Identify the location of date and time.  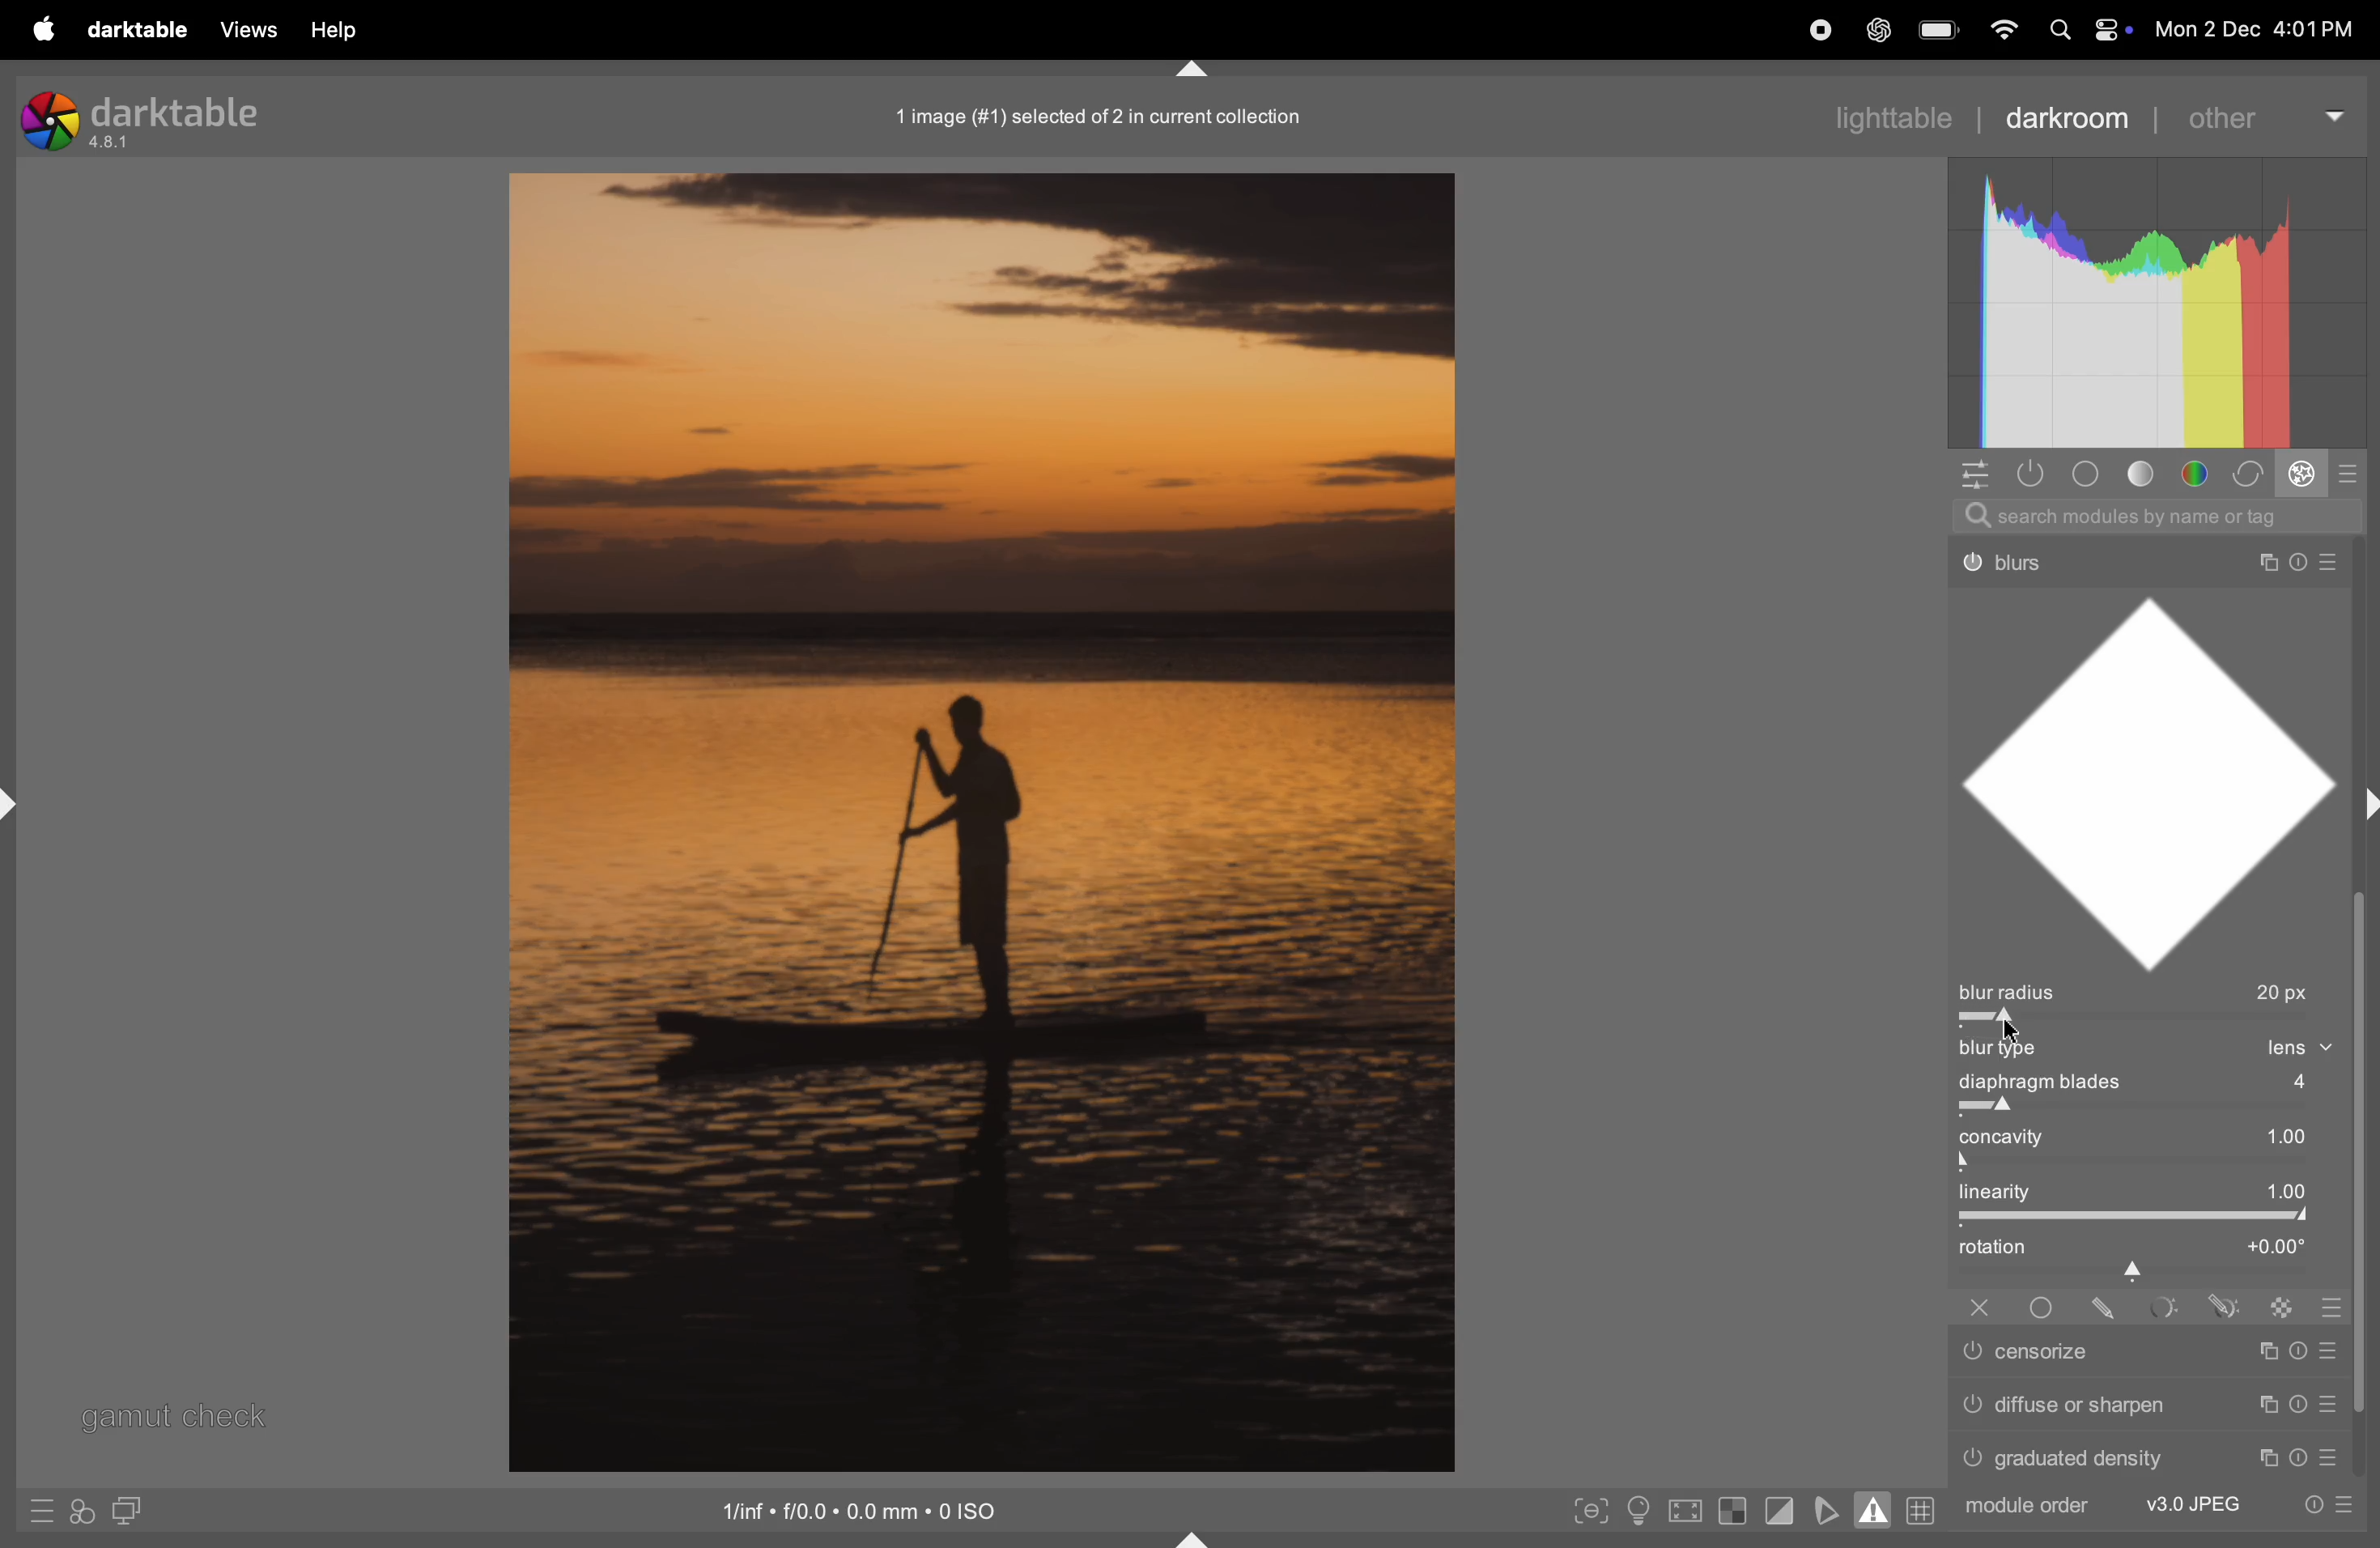
(2256, 22).